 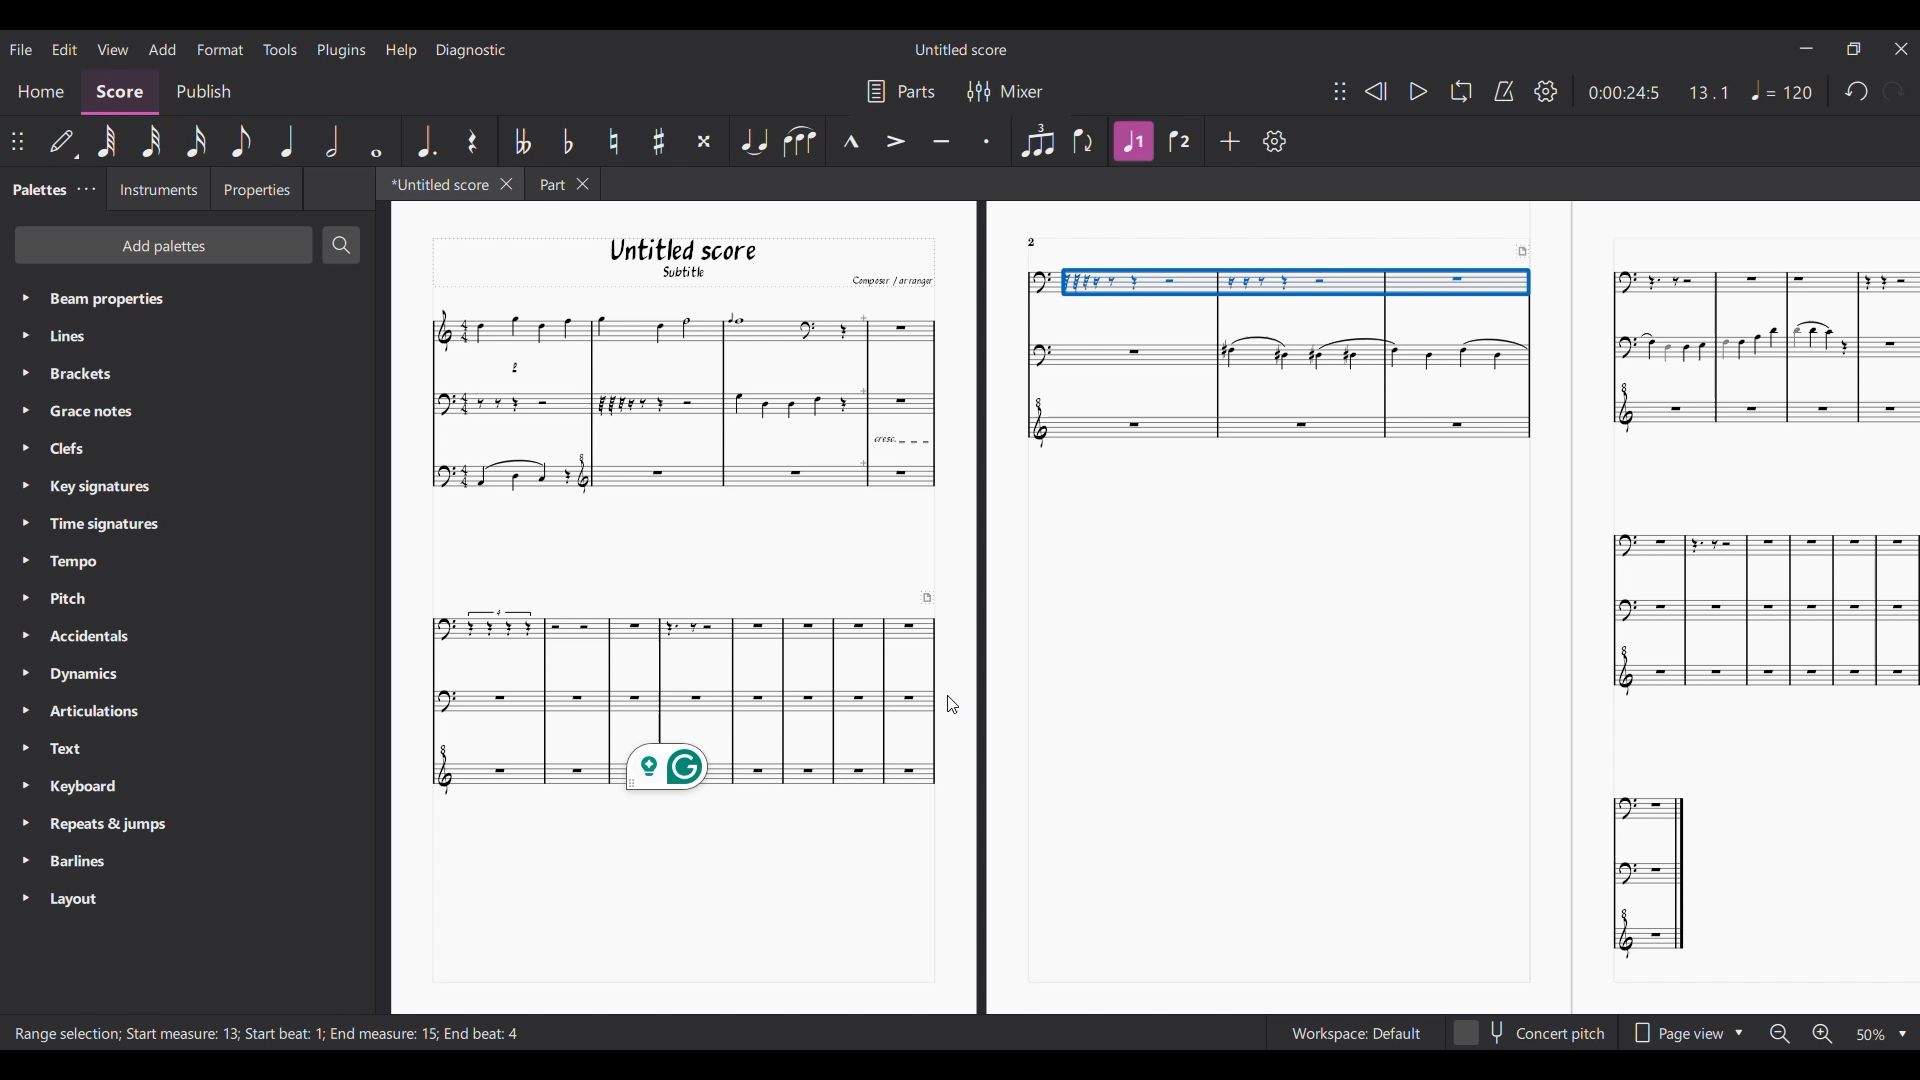 I want to click on Close current tab, so click(x=507, y=183).